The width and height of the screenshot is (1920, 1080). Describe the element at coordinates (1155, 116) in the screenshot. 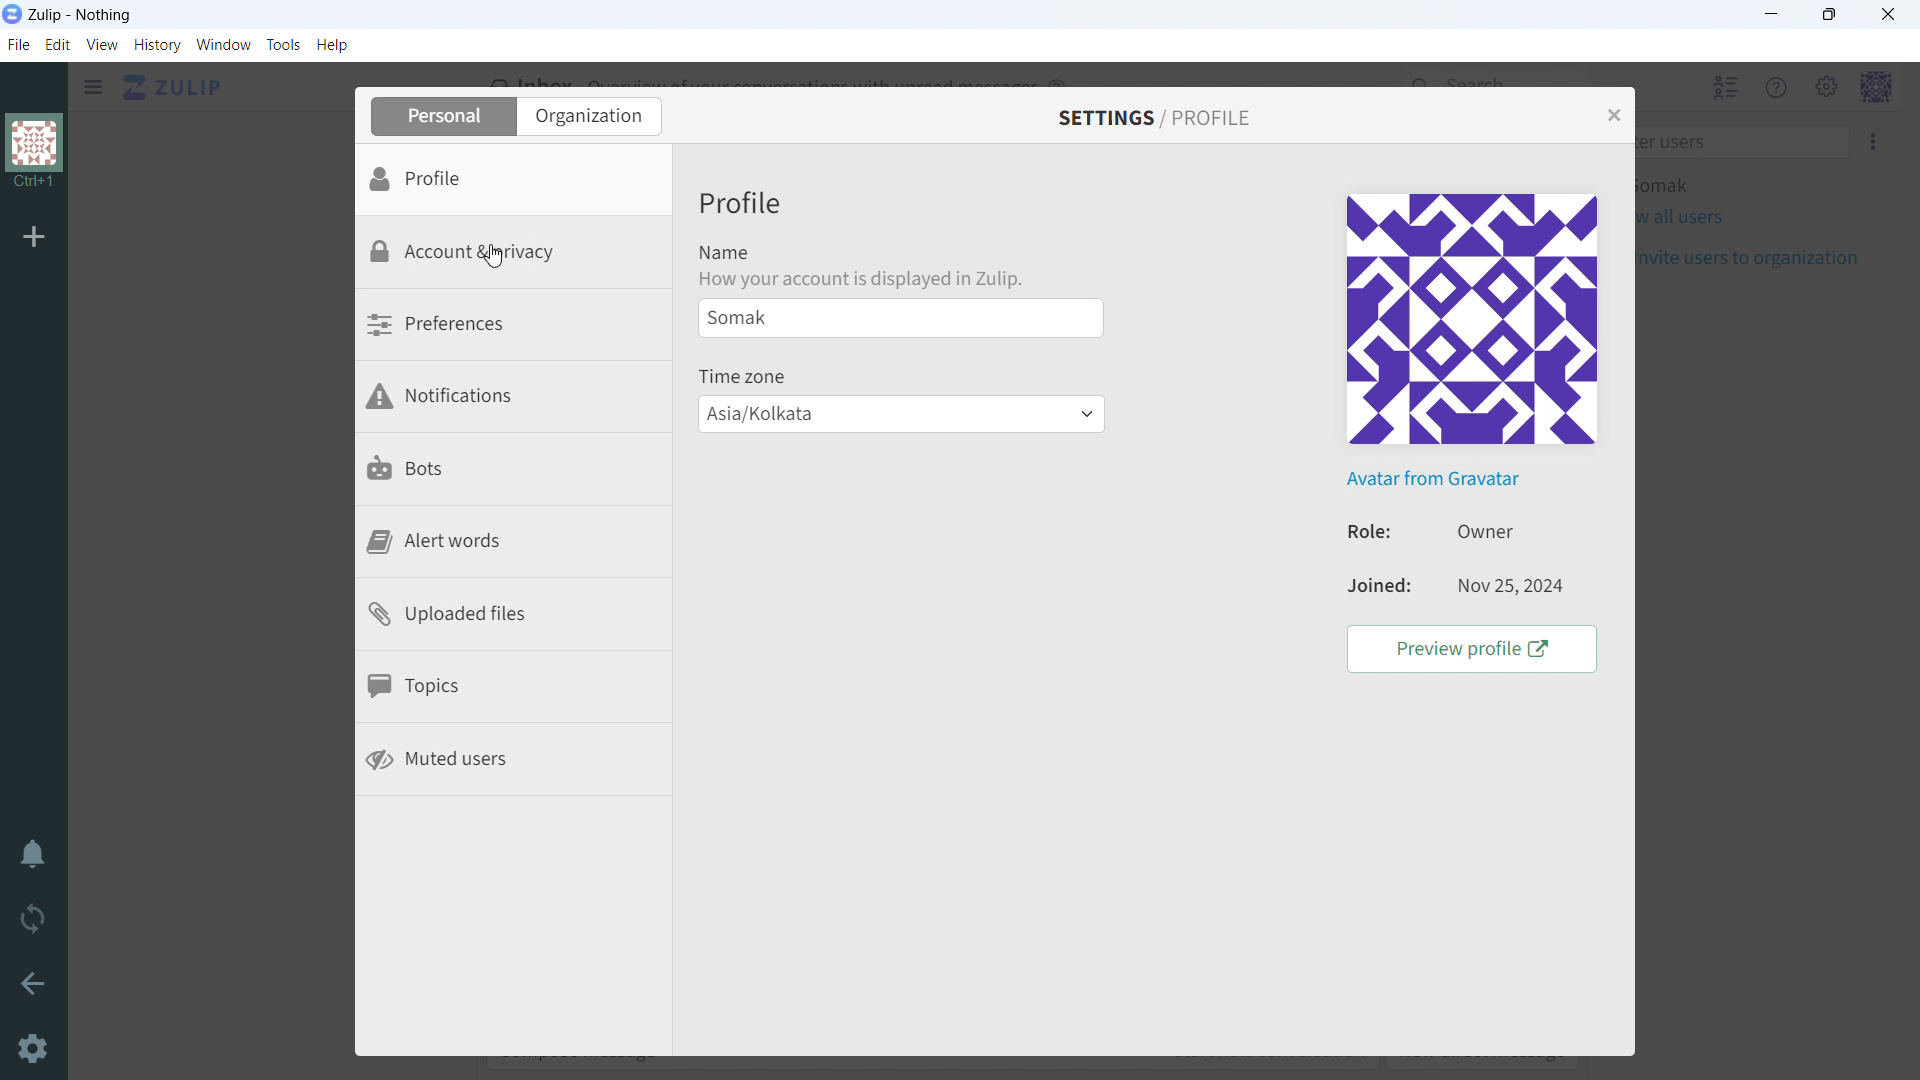

I see `settings/profile` at that location.